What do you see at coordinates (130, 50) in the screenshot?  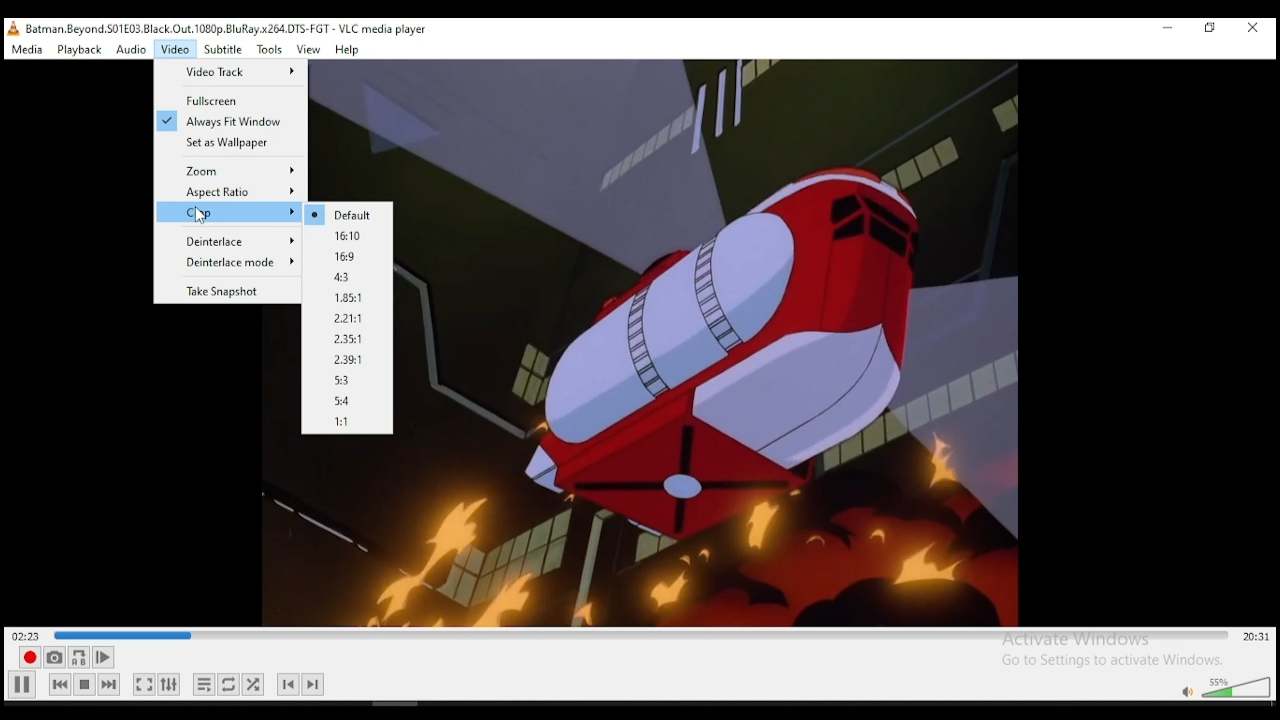 I see `audio` at bounding box center [130, 50].